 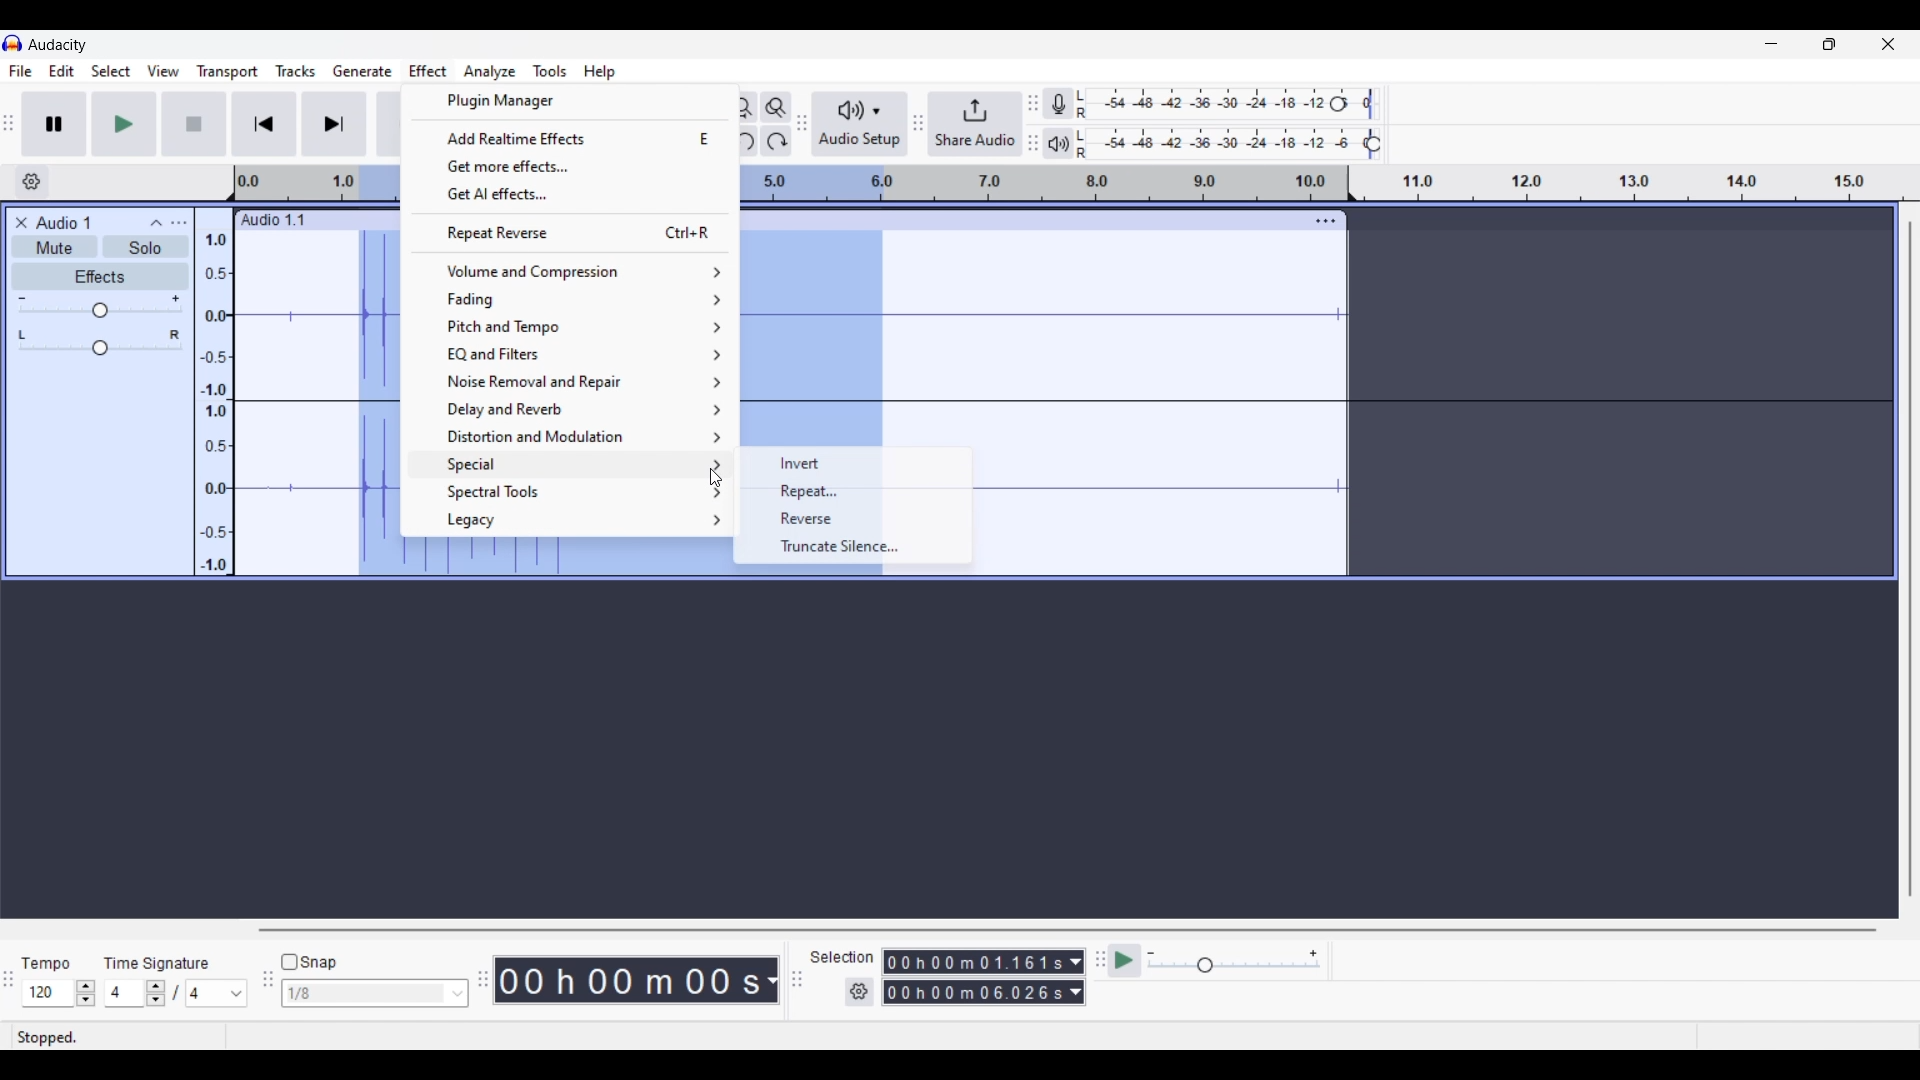 What do you see at coordinates (365, 994) in the screenshot?
I see `Type in snap` at bounding box center [365, 994].